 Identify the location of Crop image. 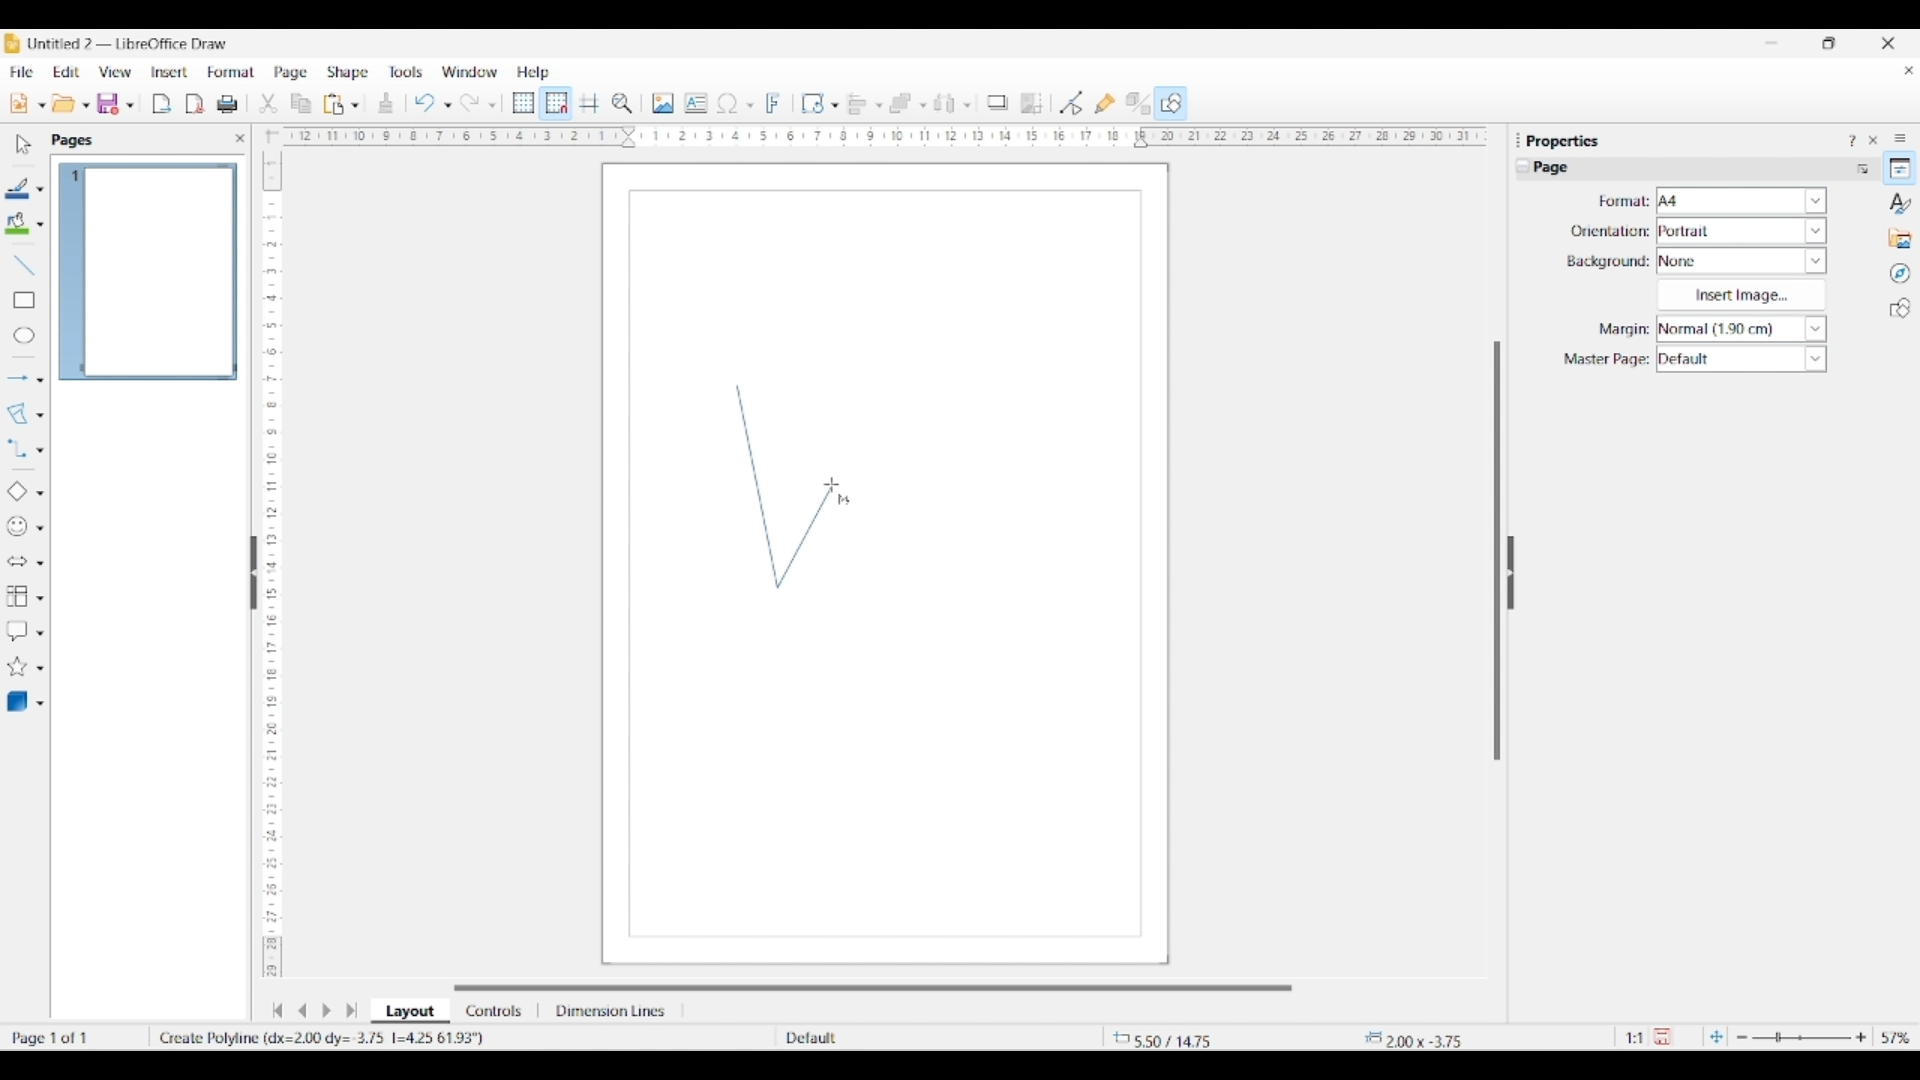
(1032, 103).